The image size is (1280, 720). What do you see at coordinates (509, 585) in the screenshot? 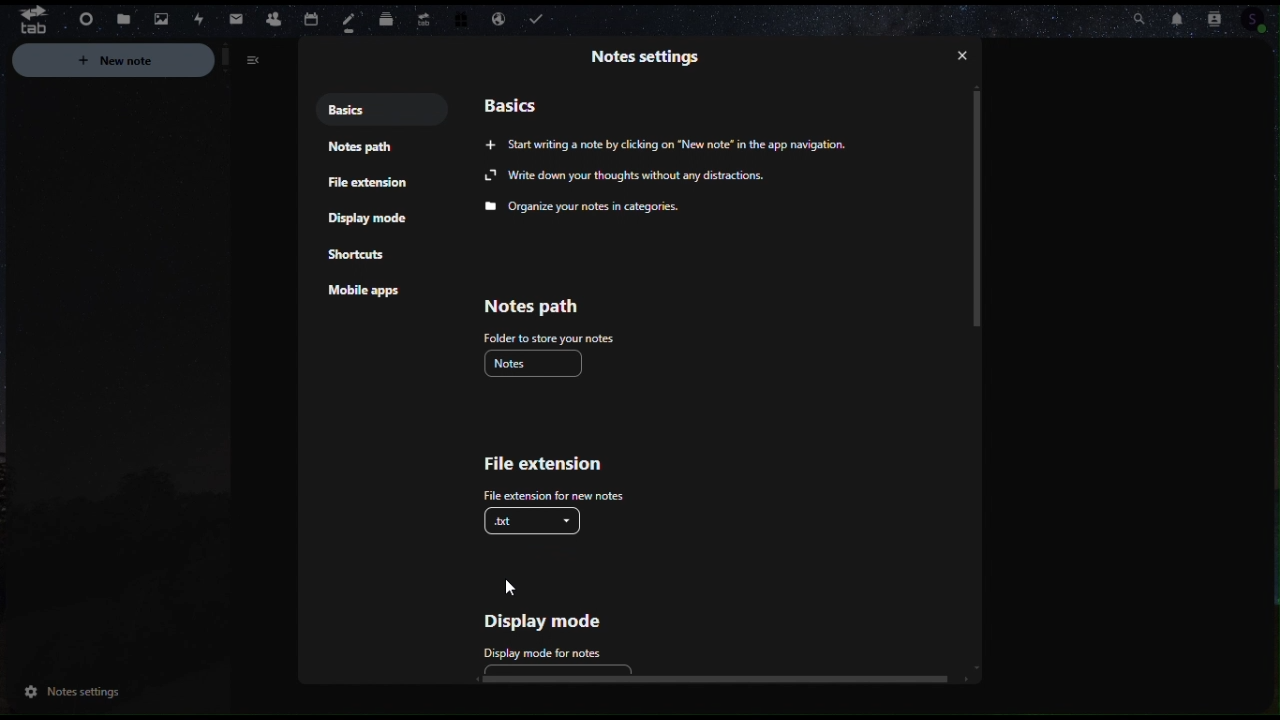
I see `cursor` at bounding box center [509, 585].